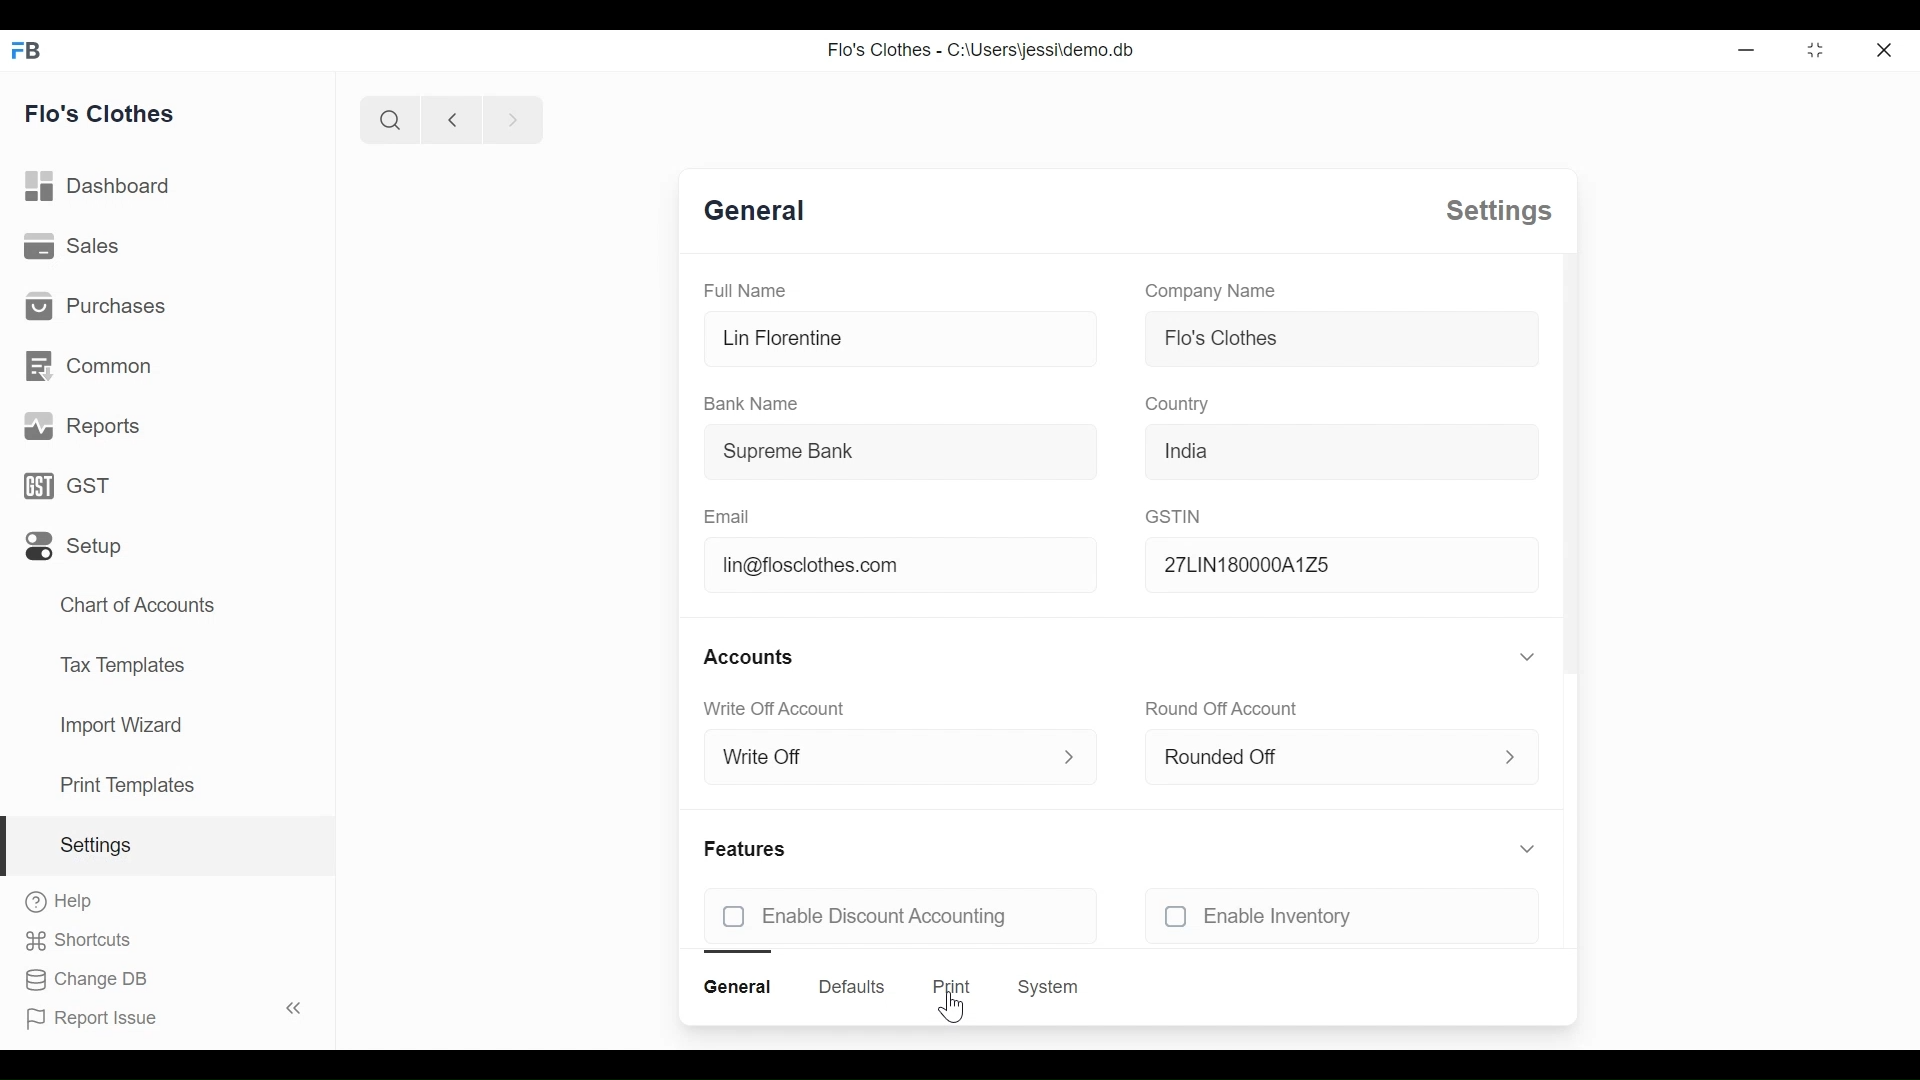 The width and height of the screenshot is (1920, 1080). I want to click on search, so click(389, 119).